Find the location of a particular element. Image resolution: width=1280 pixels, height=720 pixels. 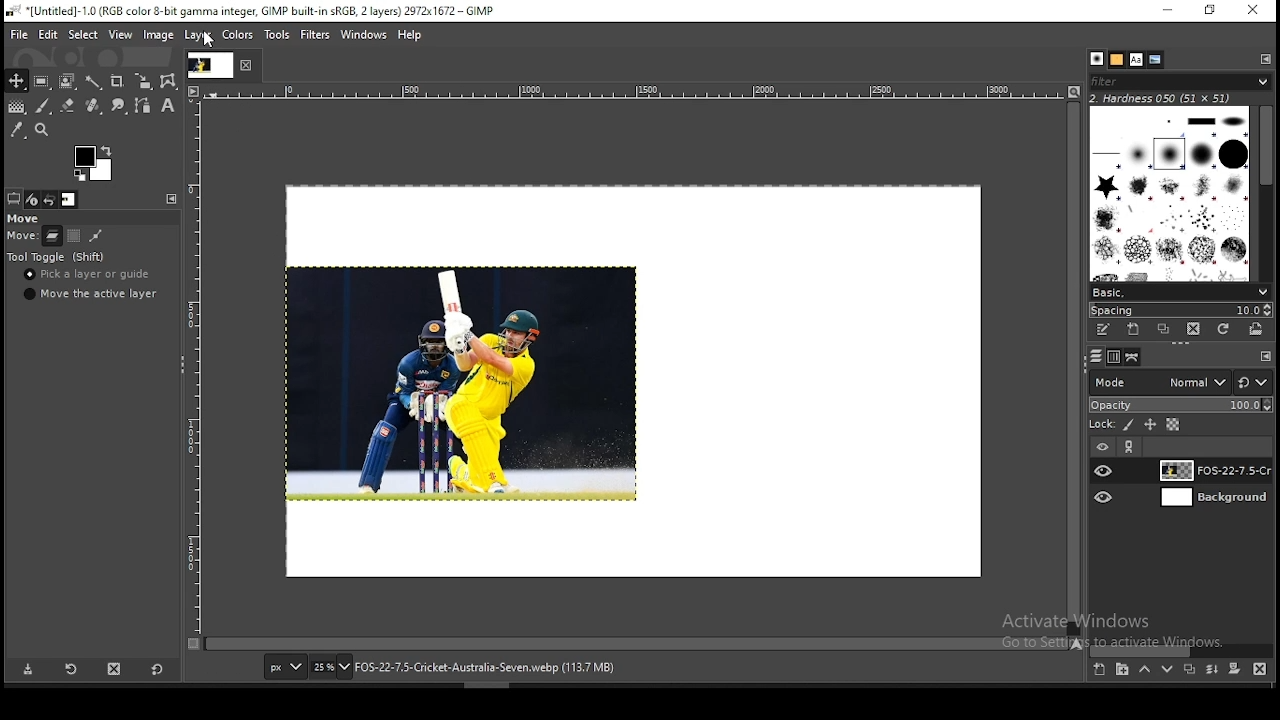

images is located at coordinates (69, 200).